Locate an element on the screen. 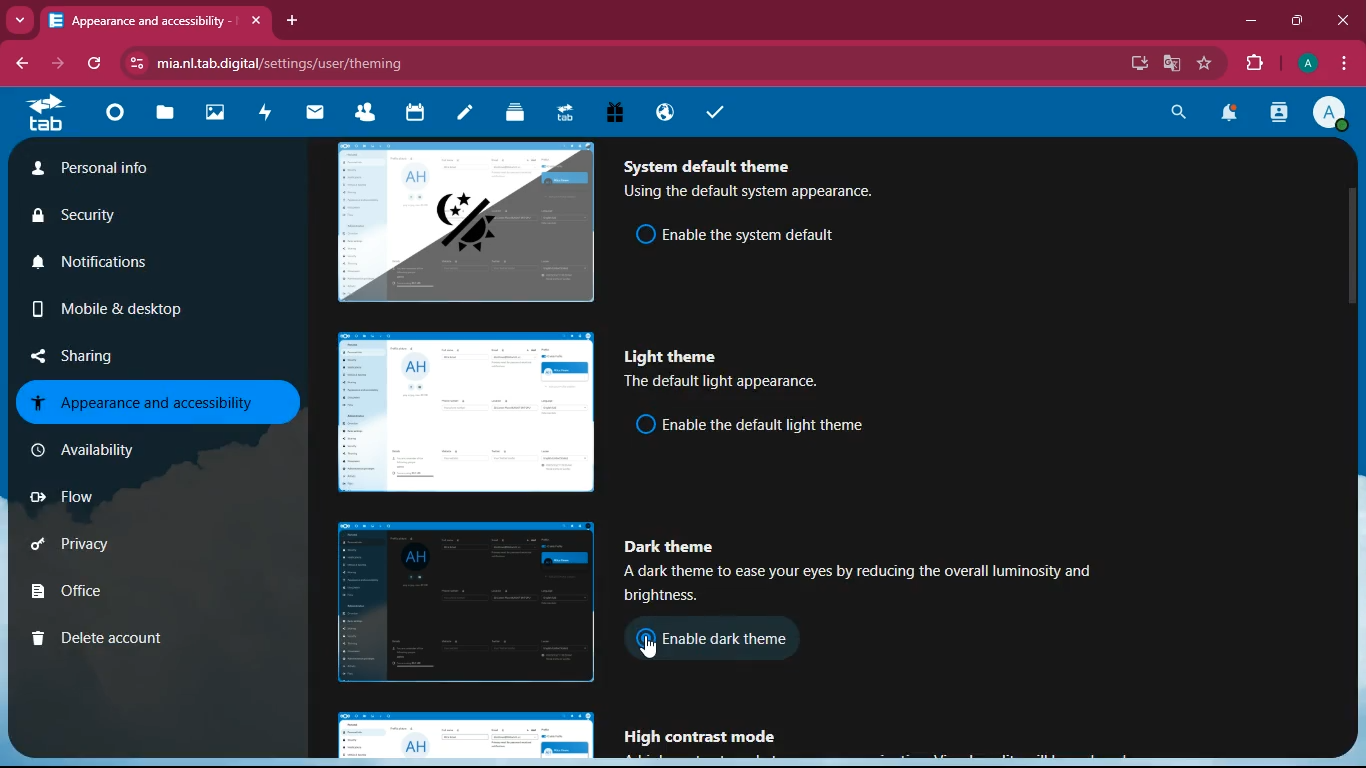 The image size is (1366, 768). maximize is located at coordinates (1299, 21).